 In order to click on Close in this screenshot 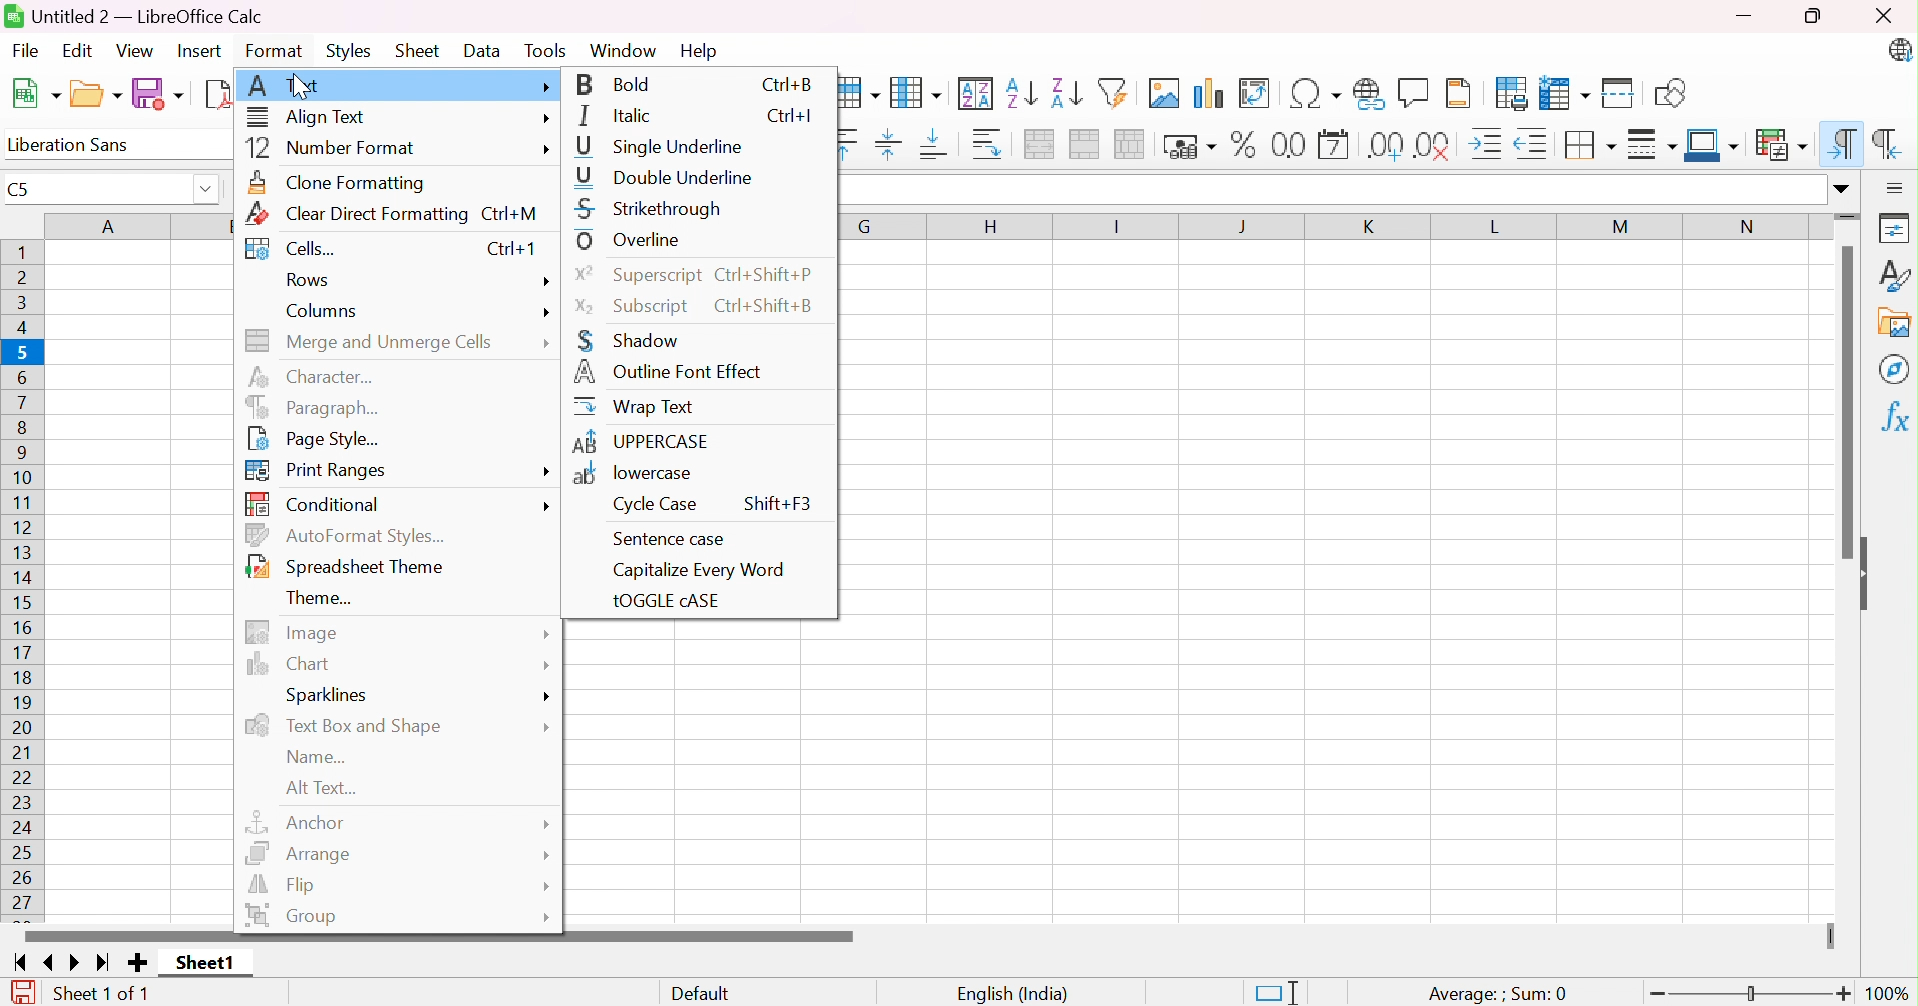, I will do `click(1887, 13)`.